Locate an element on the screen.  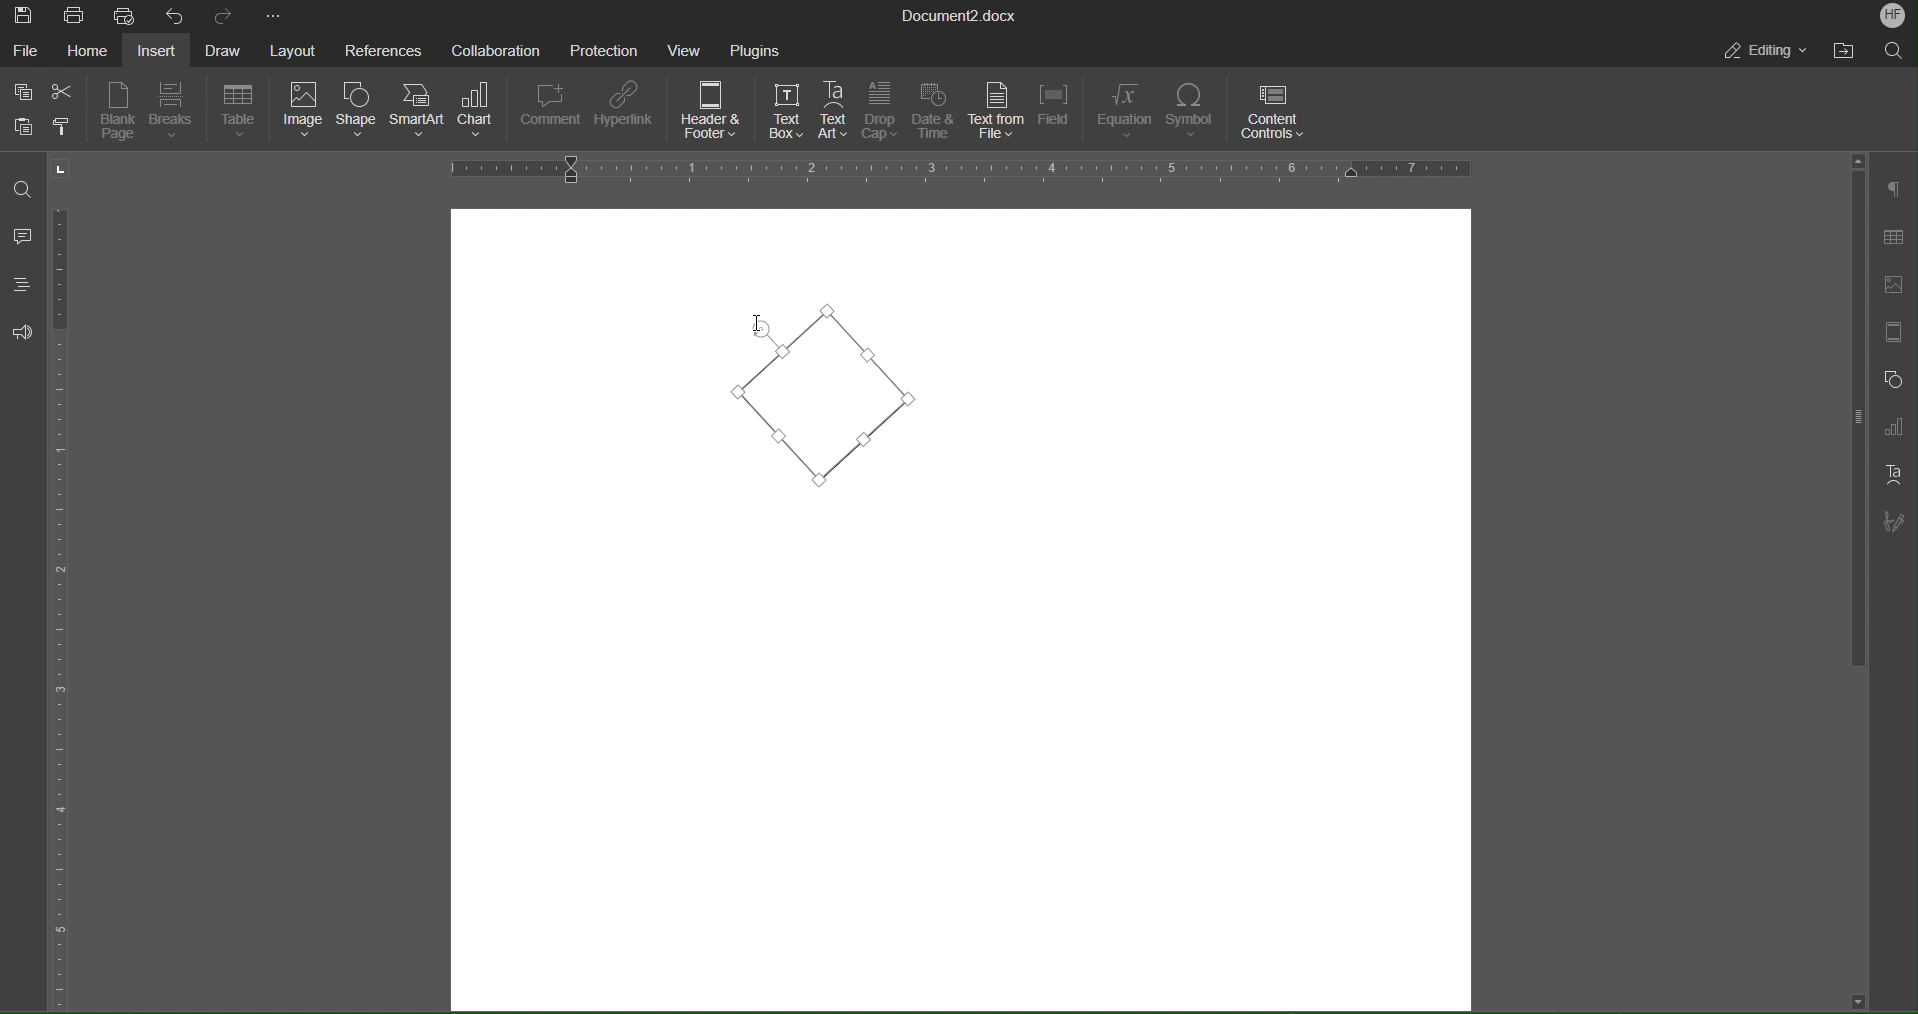
Date & Time is located at coordinates (933, 112).